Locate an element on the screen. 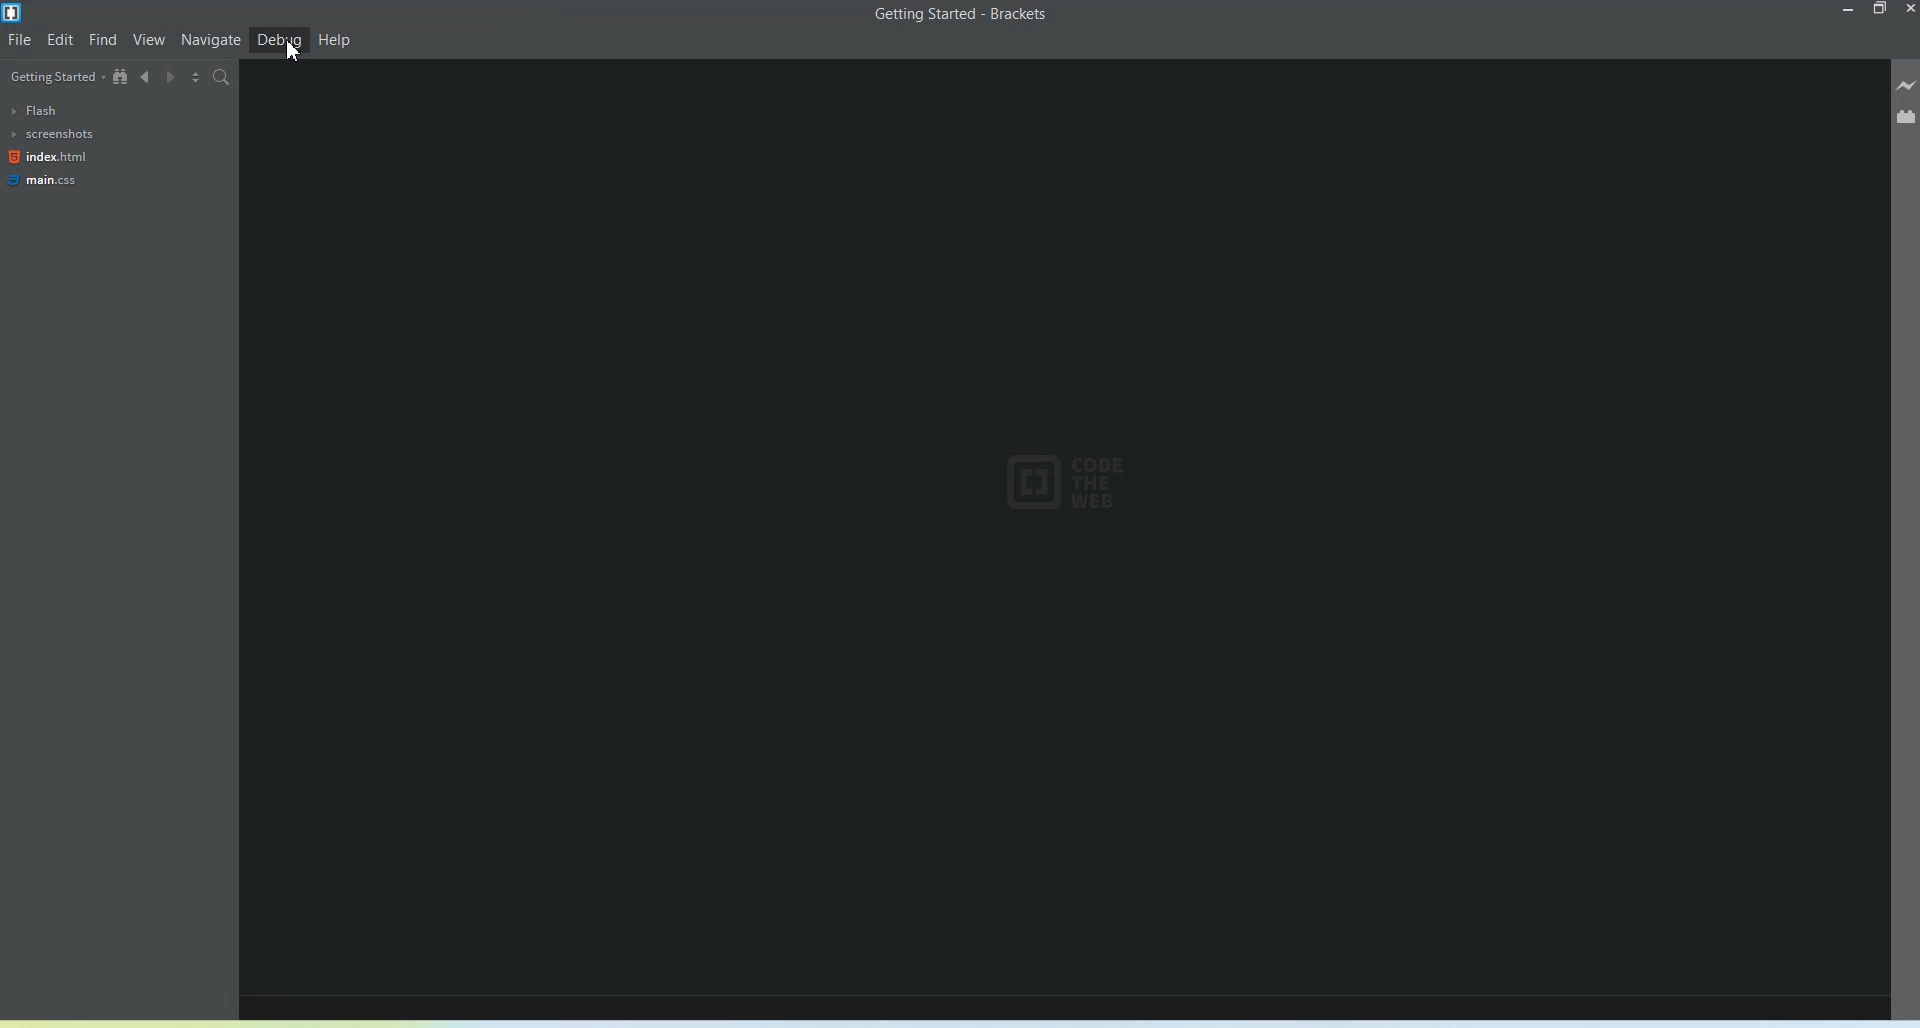 This screenshot has width=1920, height=1028. Navigate Forwards is located at coordinates (172, 77).